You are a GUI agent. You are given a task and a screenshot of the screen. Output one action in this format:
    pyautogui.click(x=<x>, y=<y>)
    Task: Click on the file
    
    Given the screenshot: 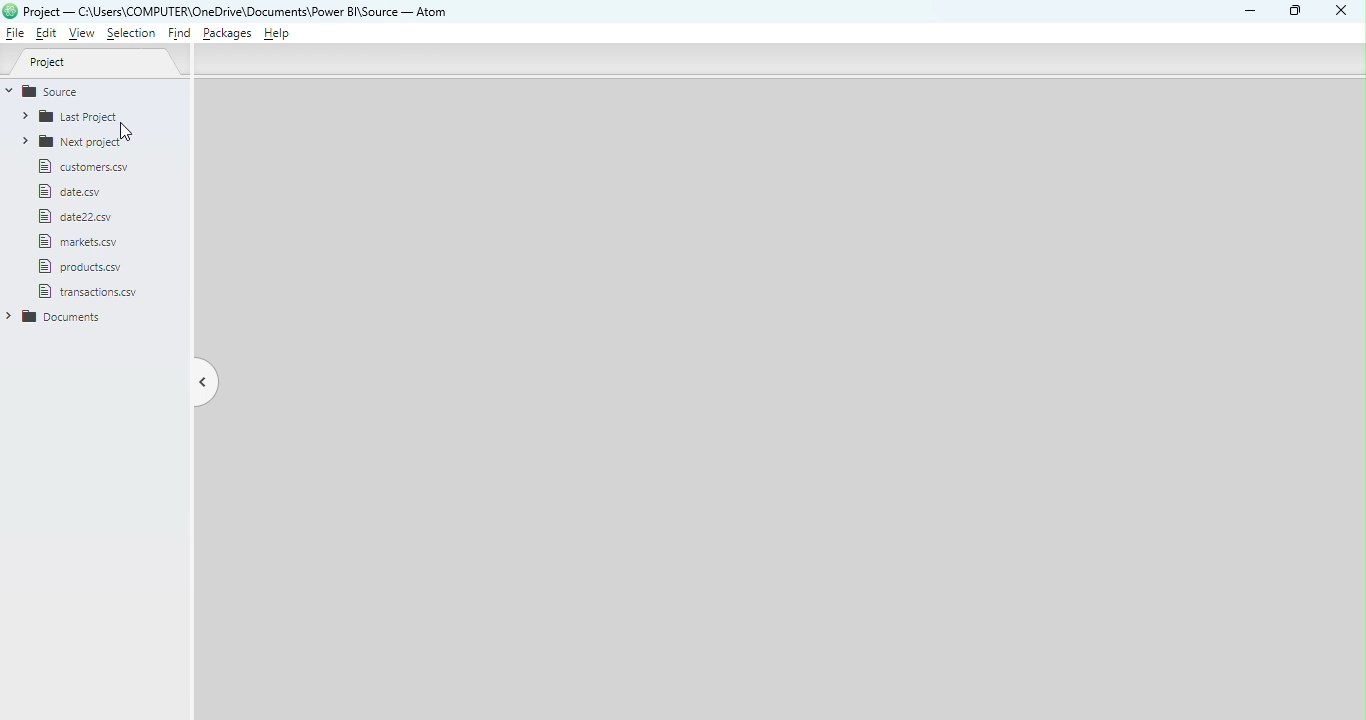 What is the action you would take?
    pyautogui.click(x=87, y=266)
    